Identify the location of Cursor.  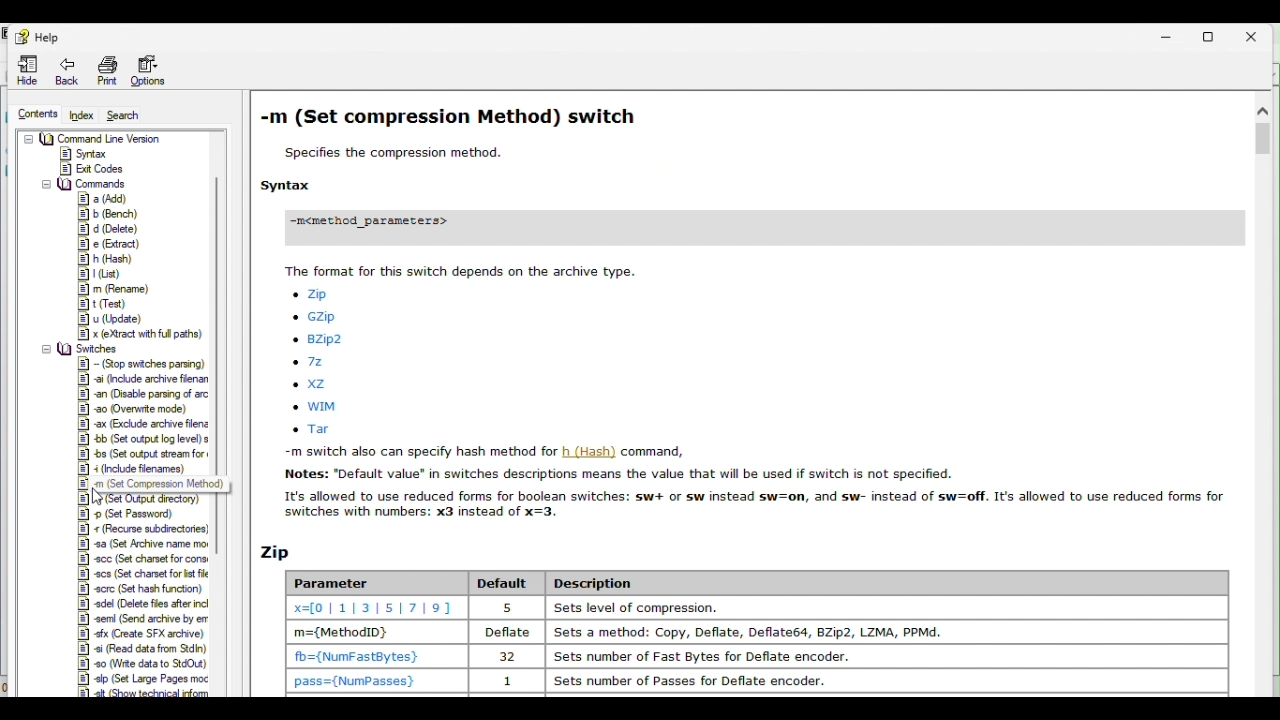
(101, 495).